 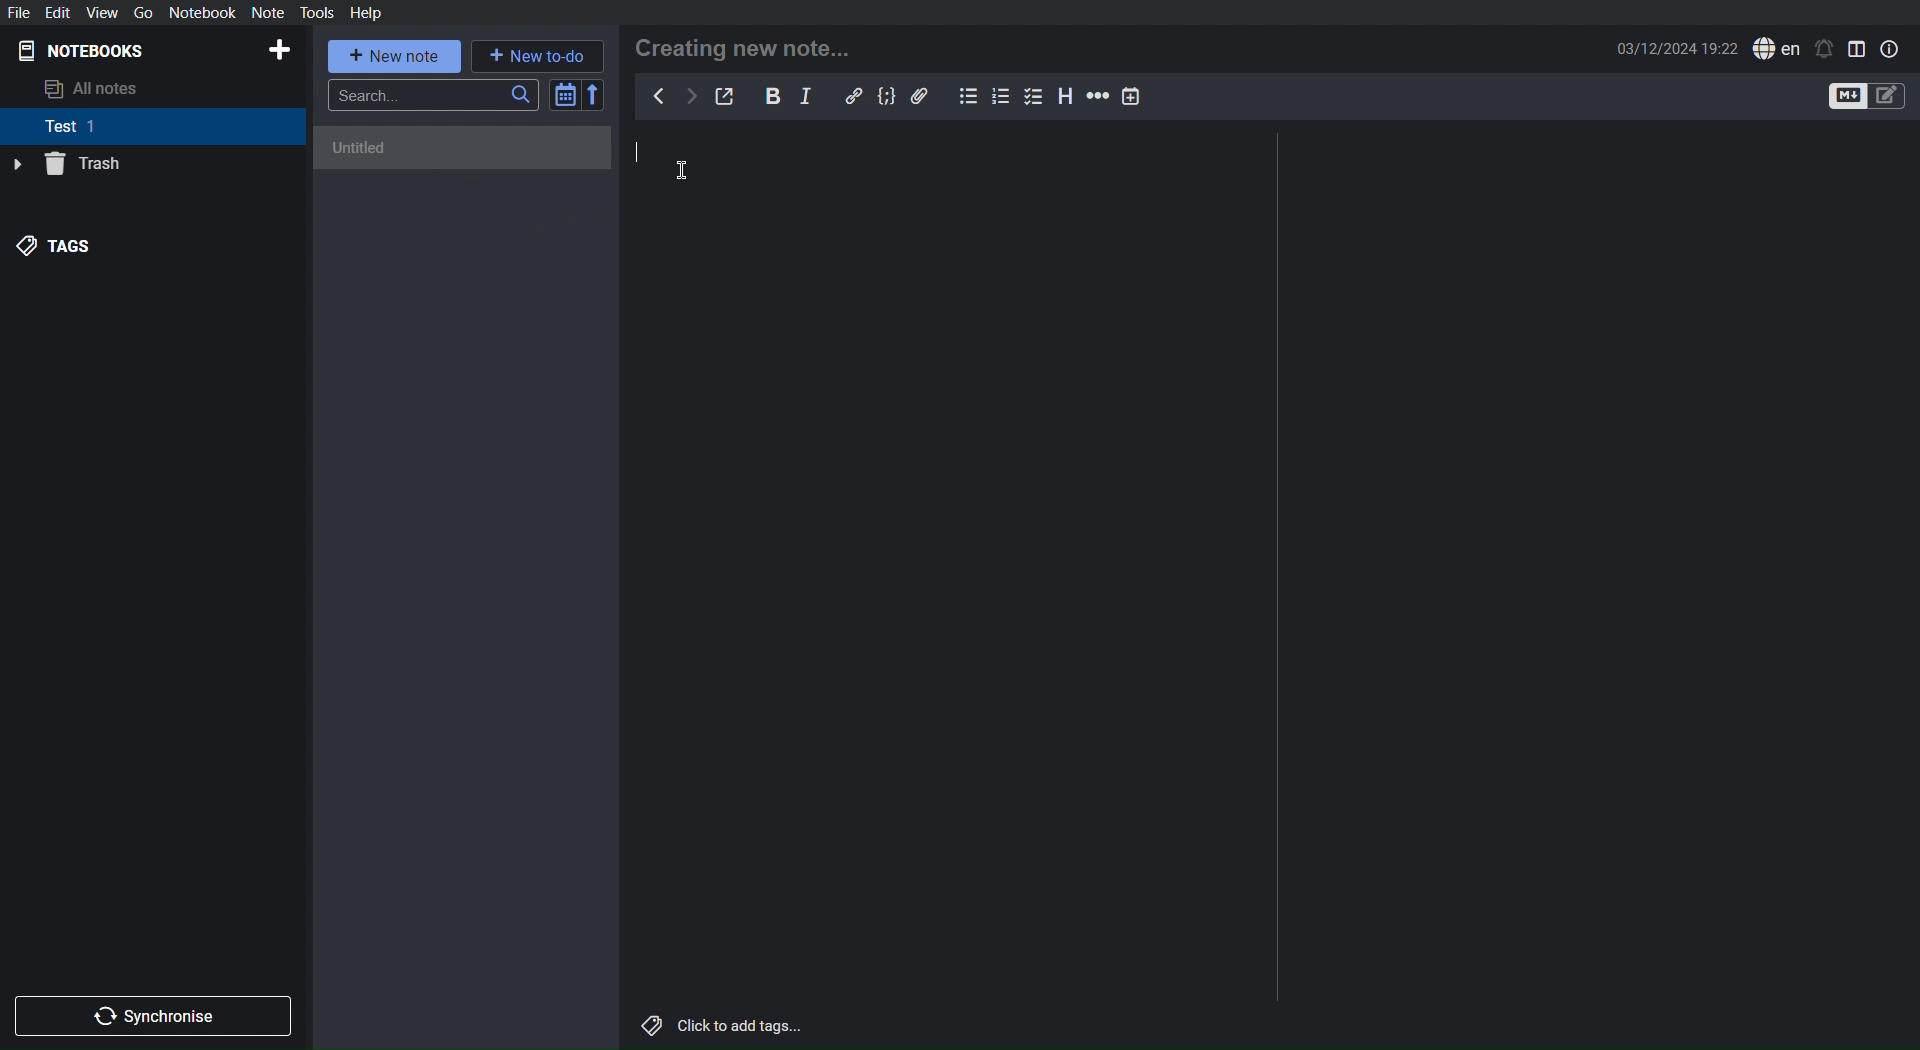 What do you see at coordinates (1865, 96) in the screenshot?
I see `Toggle Editors` at bounding box center [1865, 96].